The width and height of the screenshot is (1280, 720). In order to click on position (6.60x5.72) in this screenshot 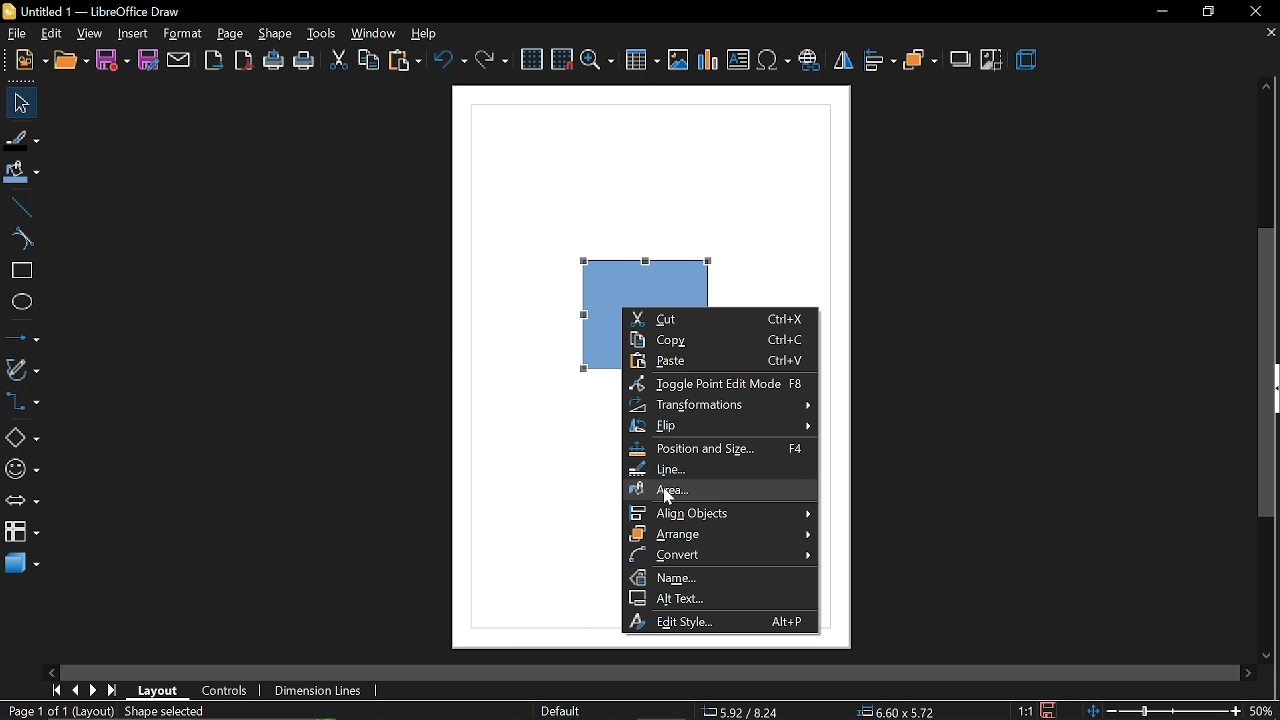, I will do `click(900, 710)`.